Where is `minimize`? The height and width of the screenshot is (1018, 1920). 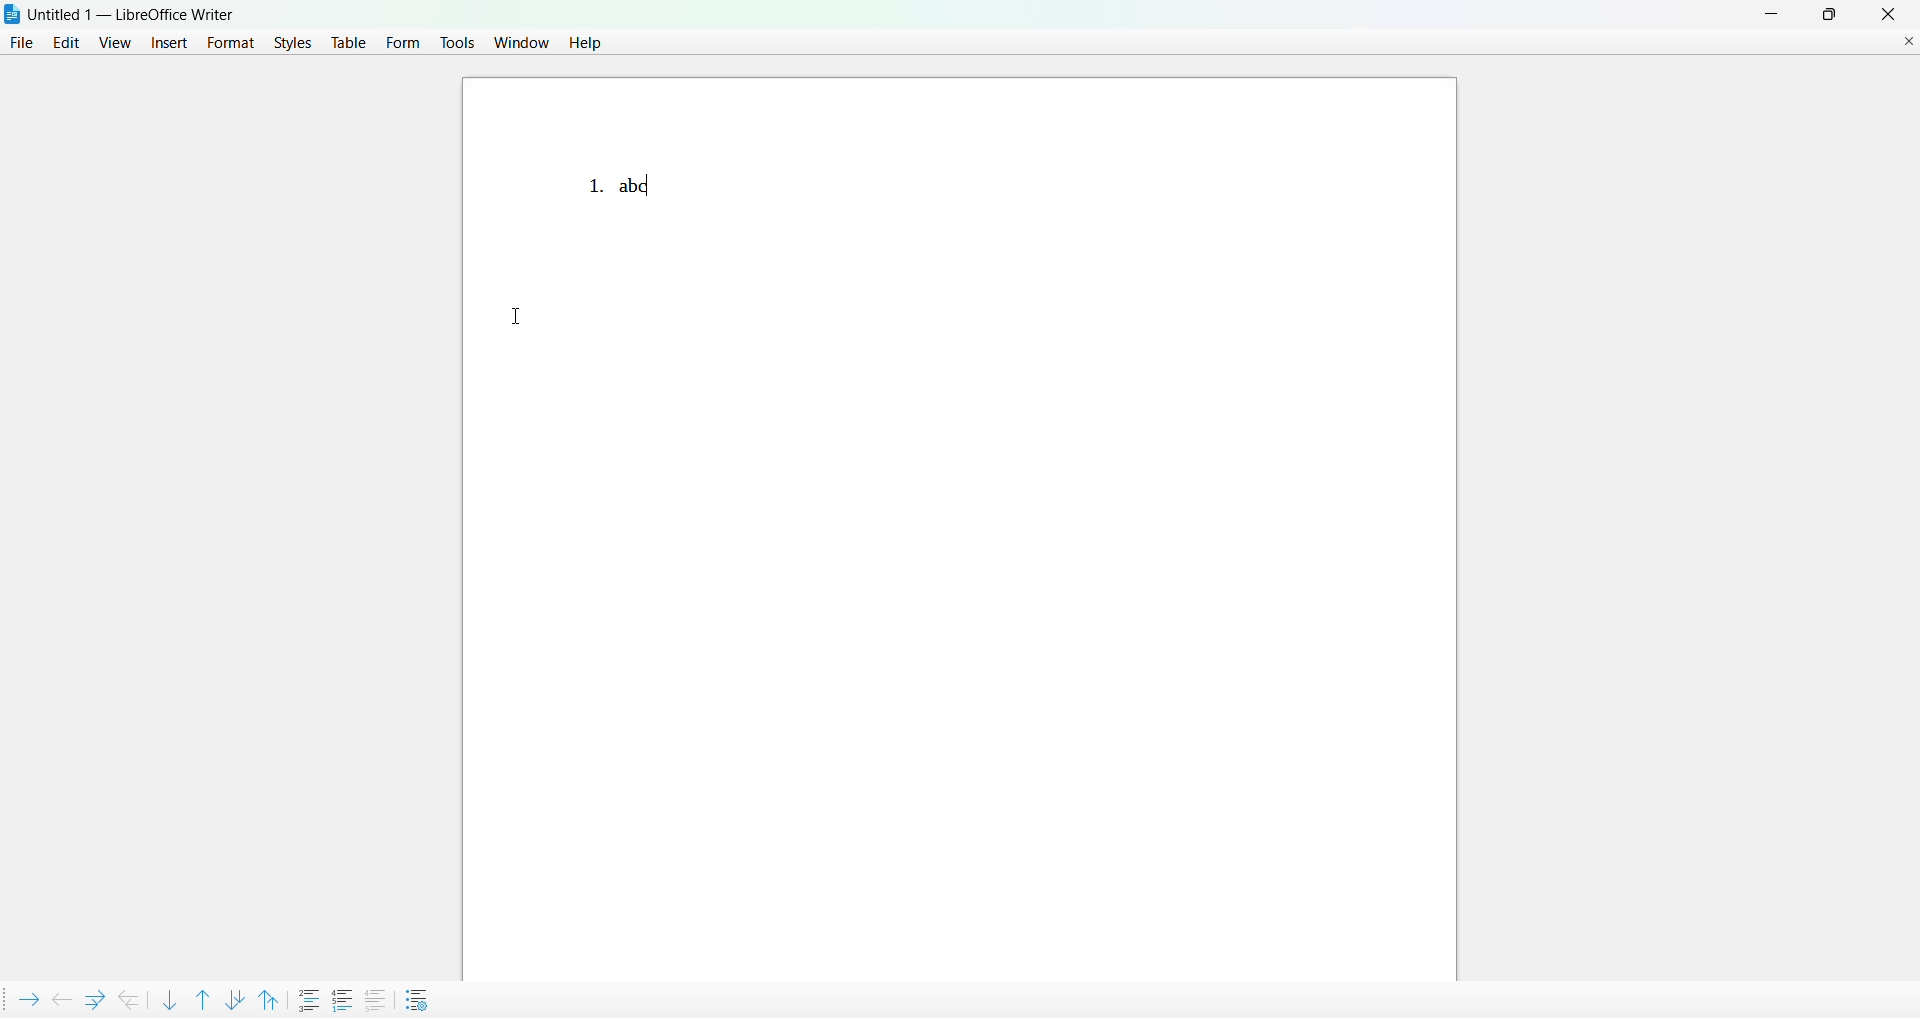
minimize is located at coordinates (1766, 13).